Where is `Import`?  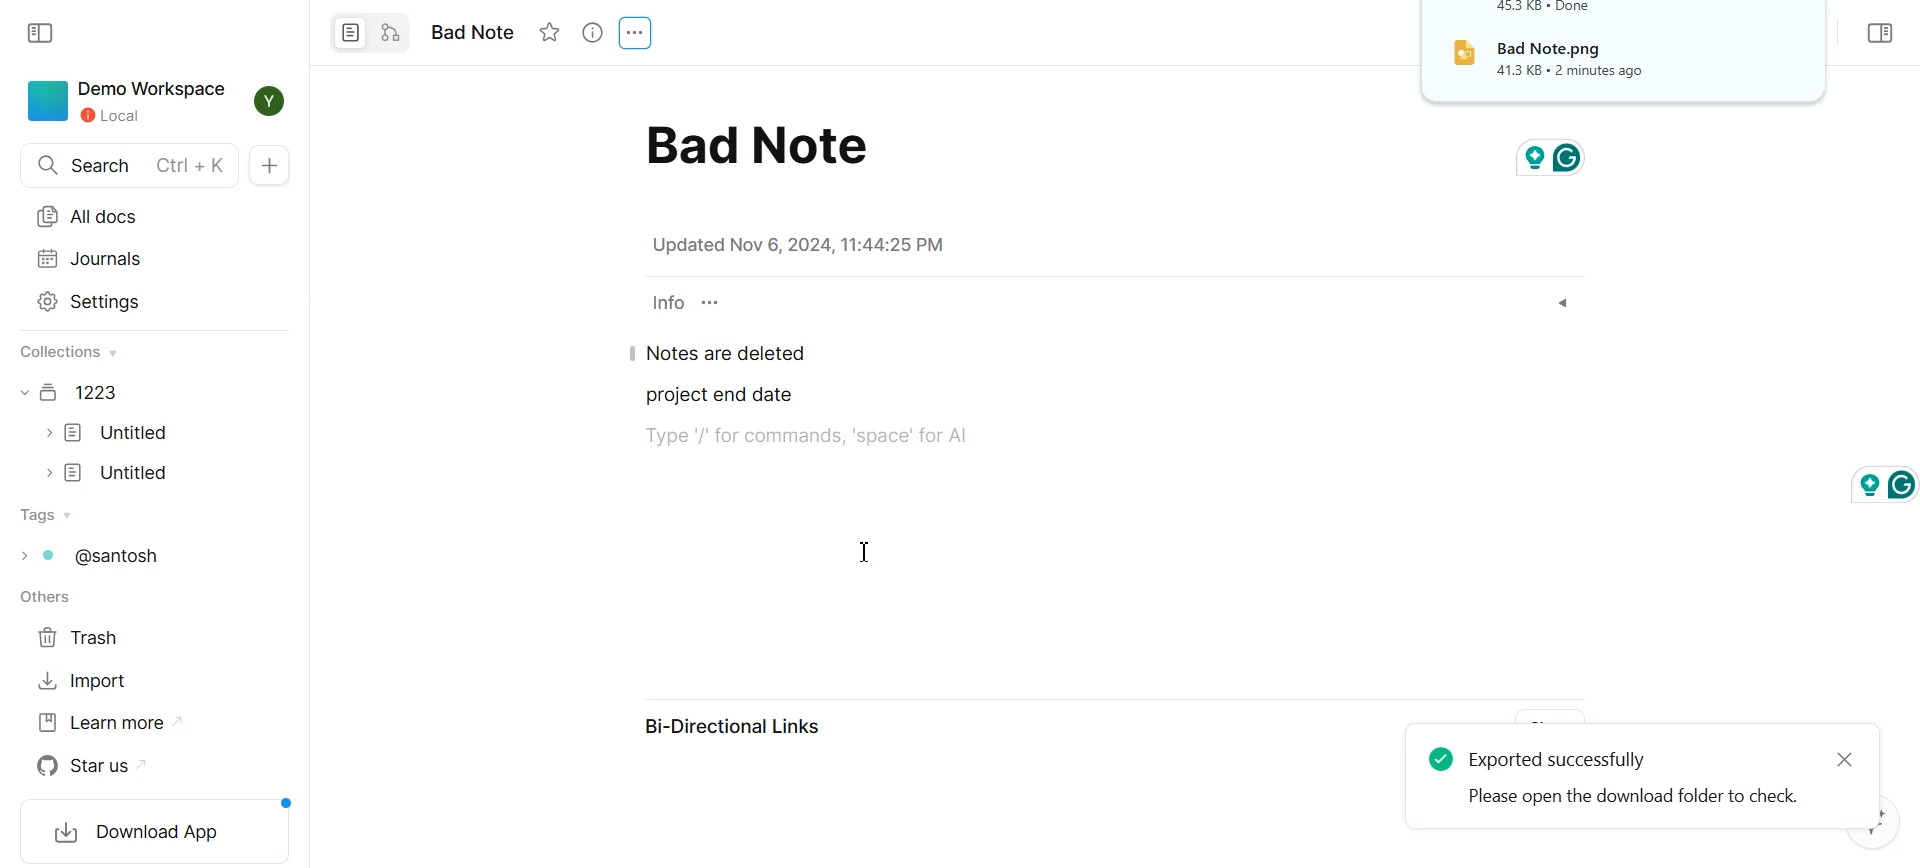 Import is located at coordinates (82, 681).